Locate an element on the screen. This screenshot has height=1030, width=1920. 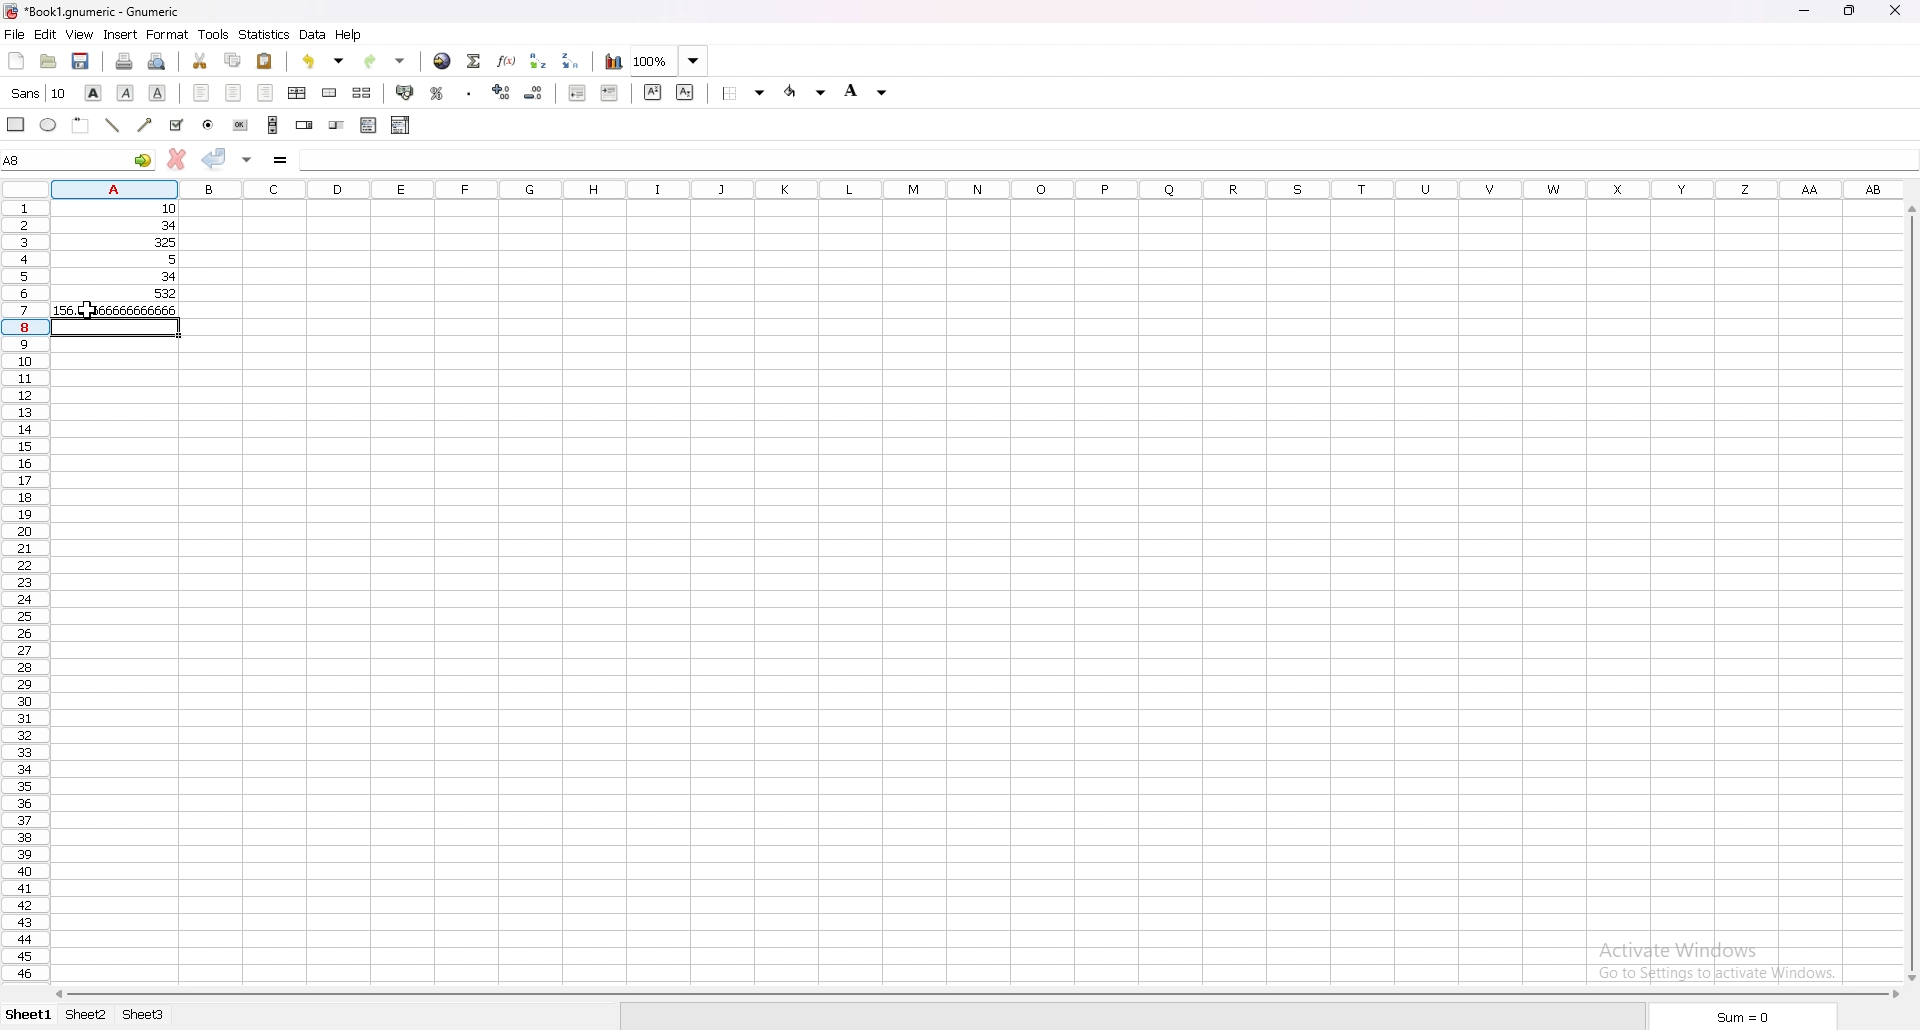
new is located at coordinates (18, 60).